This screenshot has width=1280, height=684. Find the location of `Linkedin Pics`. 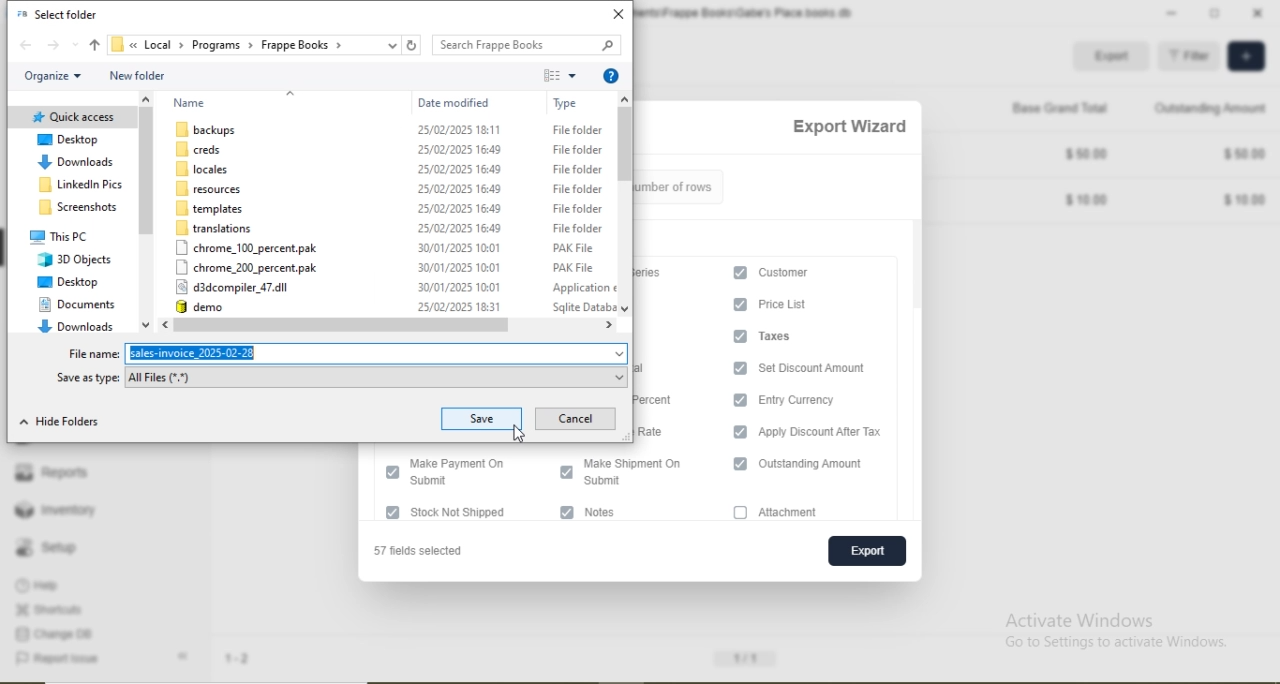

Linkedin Pics is located at coordinates (84, 184).